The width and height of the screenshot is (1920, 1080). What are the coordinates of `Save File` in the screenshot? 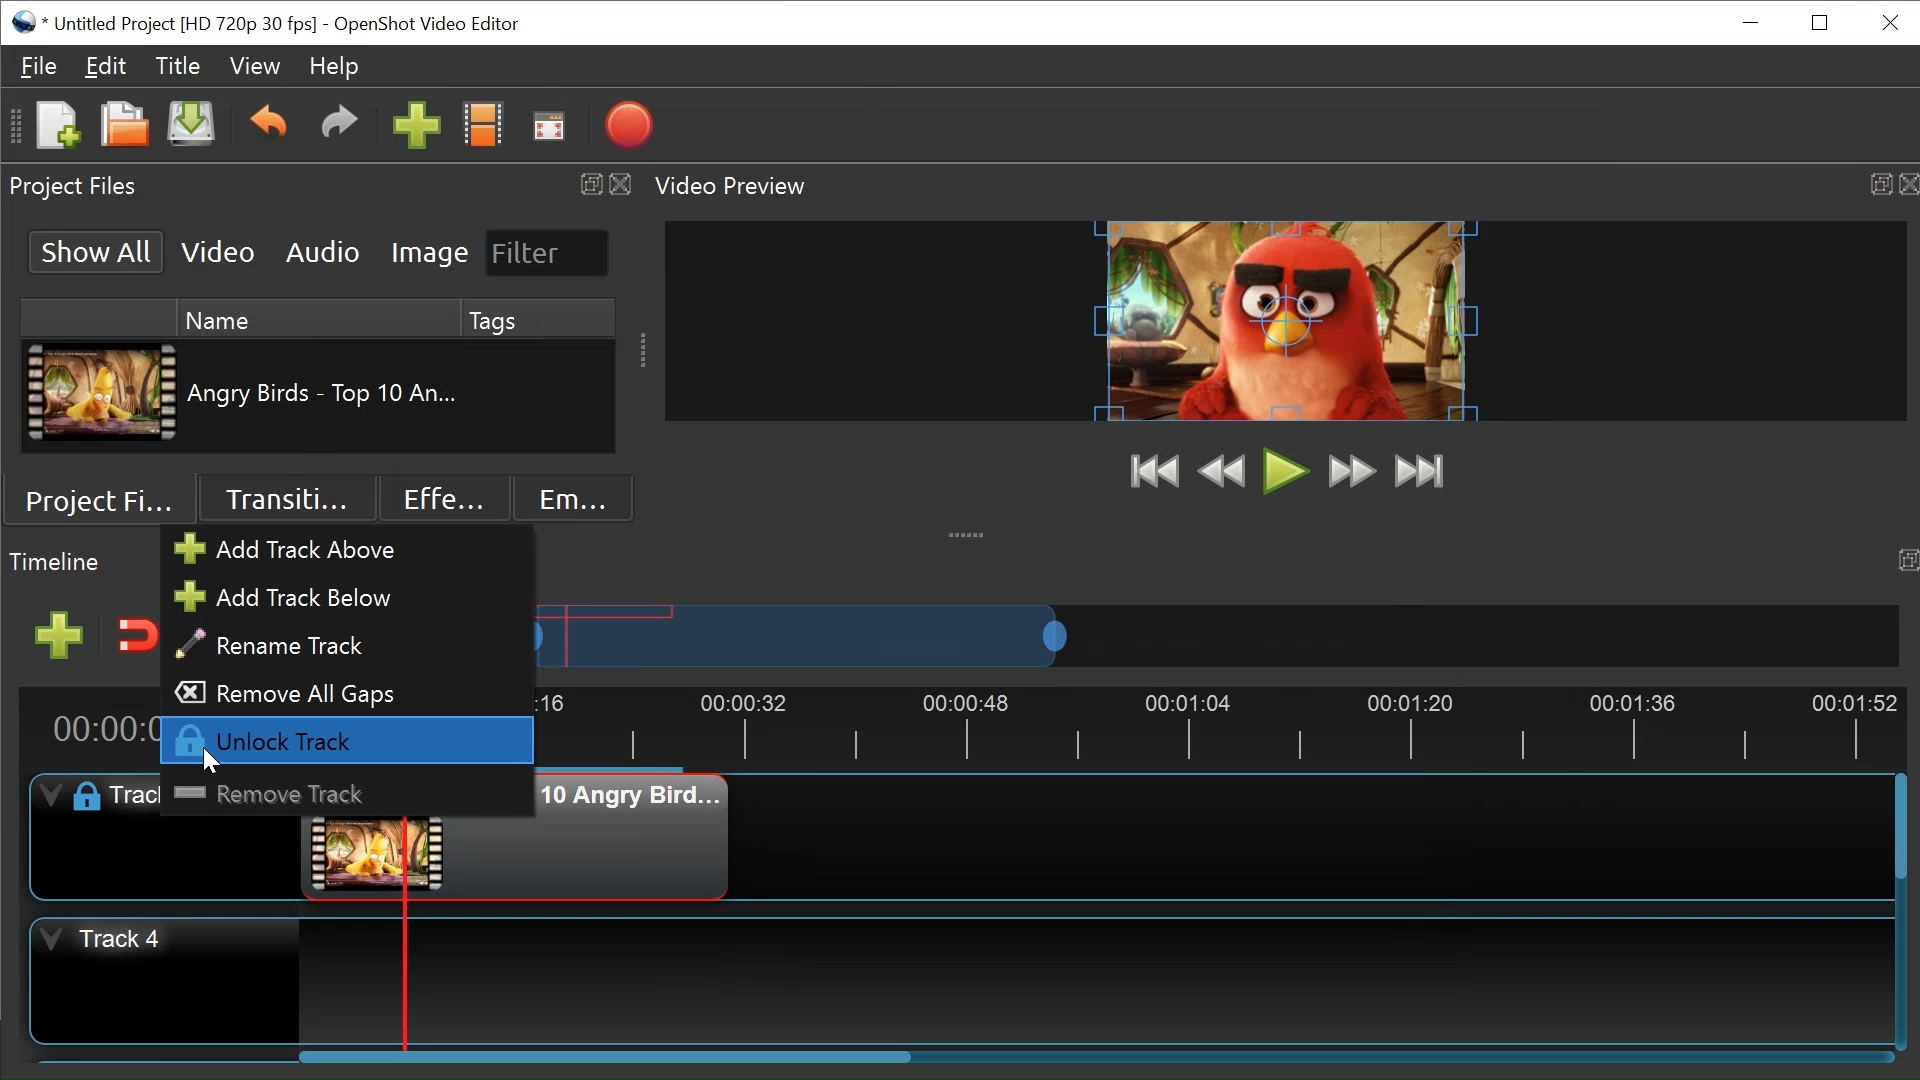 It's located at (194, 127).